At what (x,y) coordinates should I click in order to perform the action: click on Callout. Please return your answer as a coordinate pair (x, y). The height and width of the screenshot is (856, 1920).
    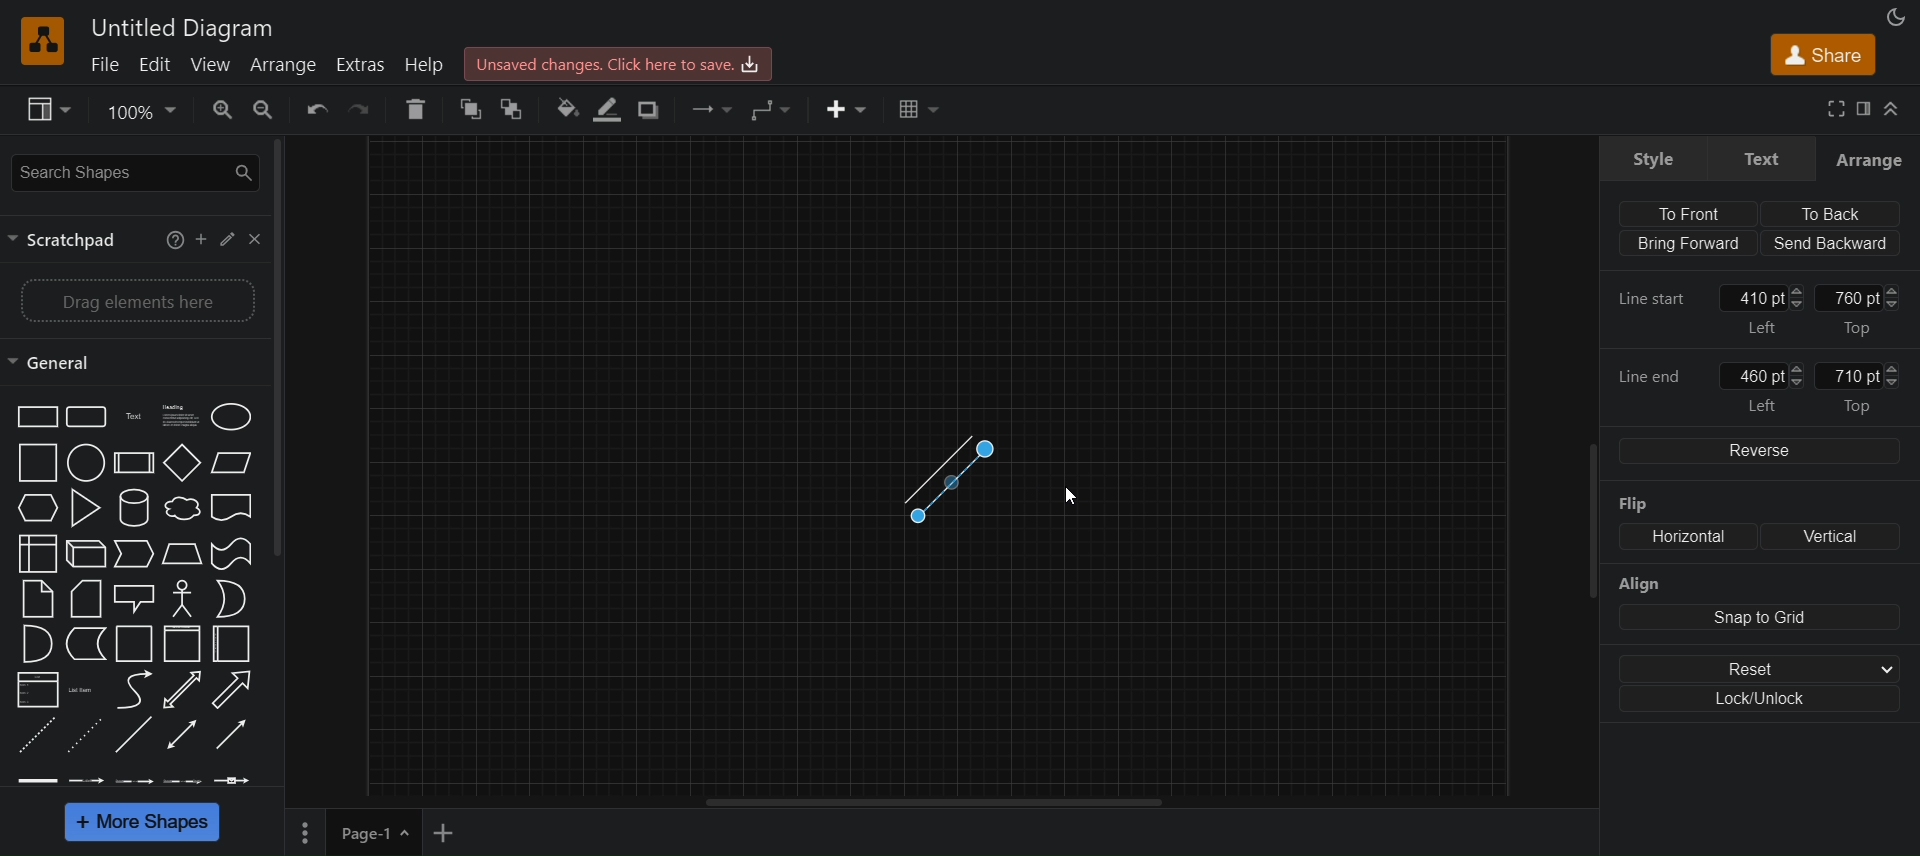
    Looking at the image, I should click on (133, 598).